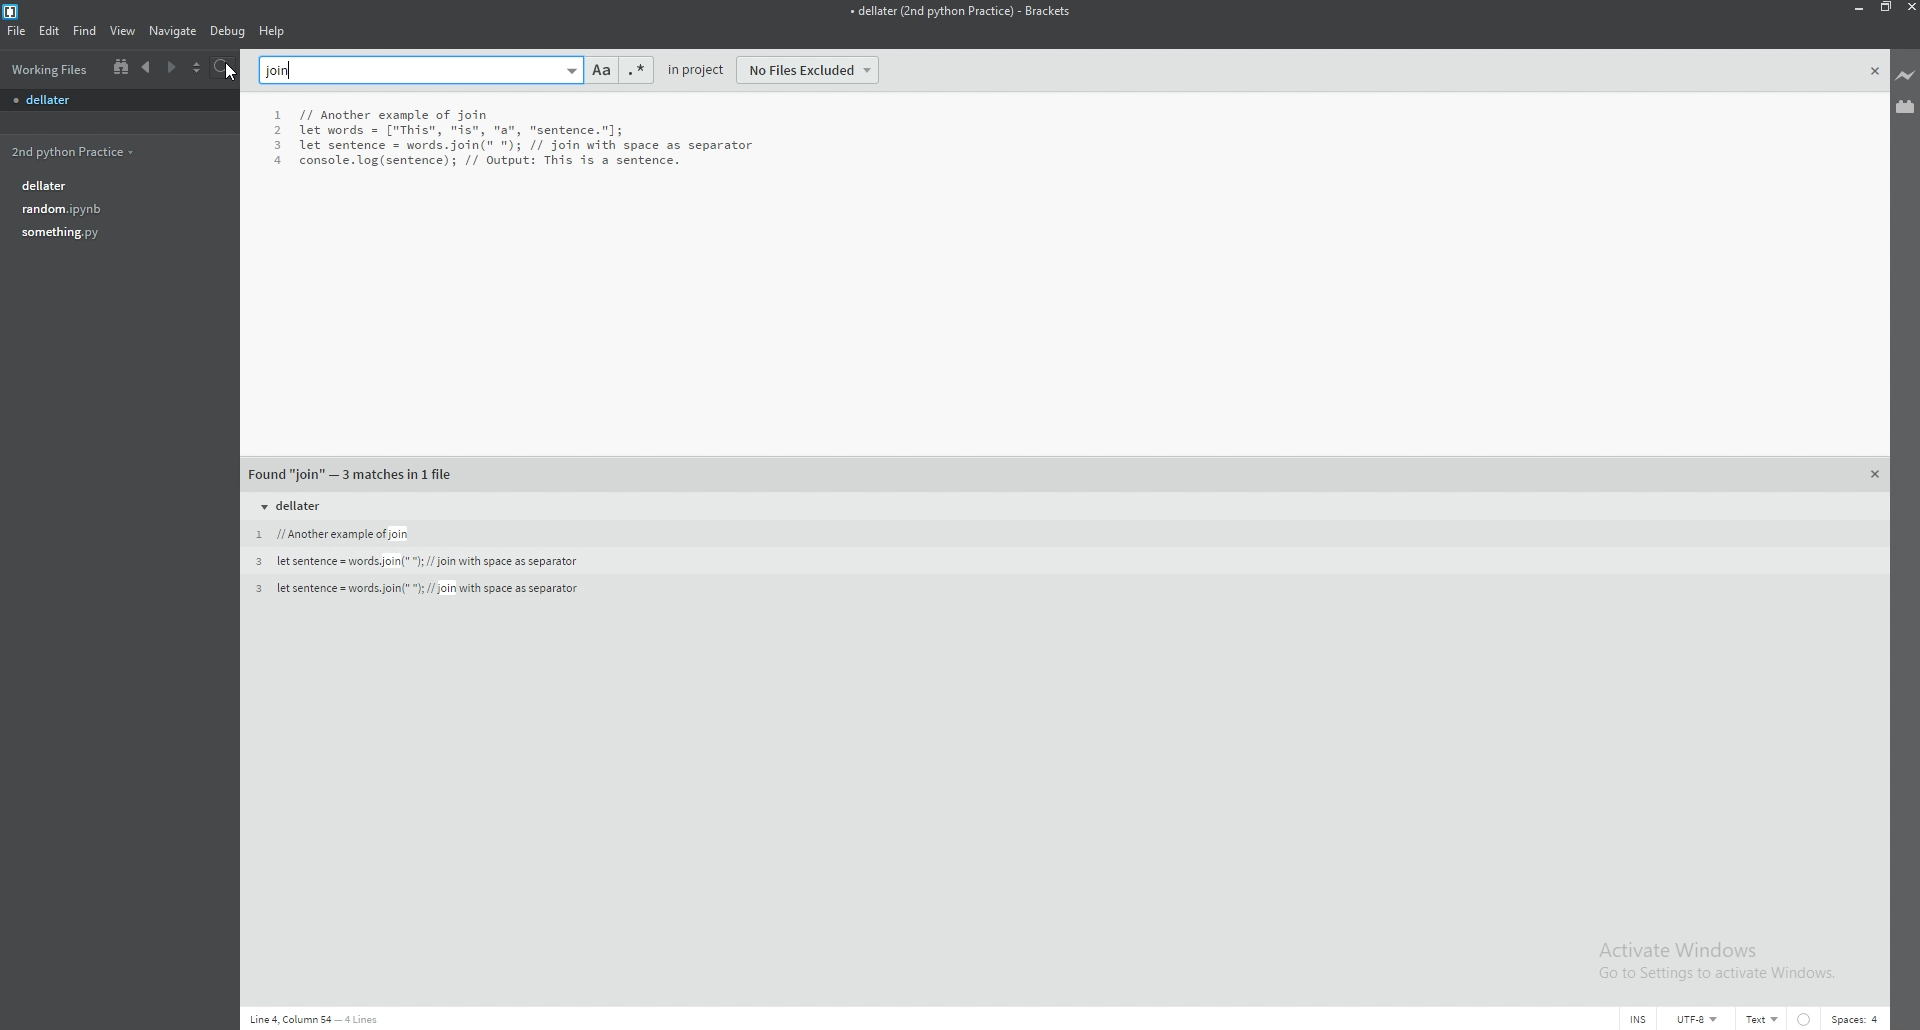 The height and width of the screenshot is (1030, 1920). What do you see at coordinates (120, 68) in the screenshot?
I see `split view` at bounding box center [120, 68].